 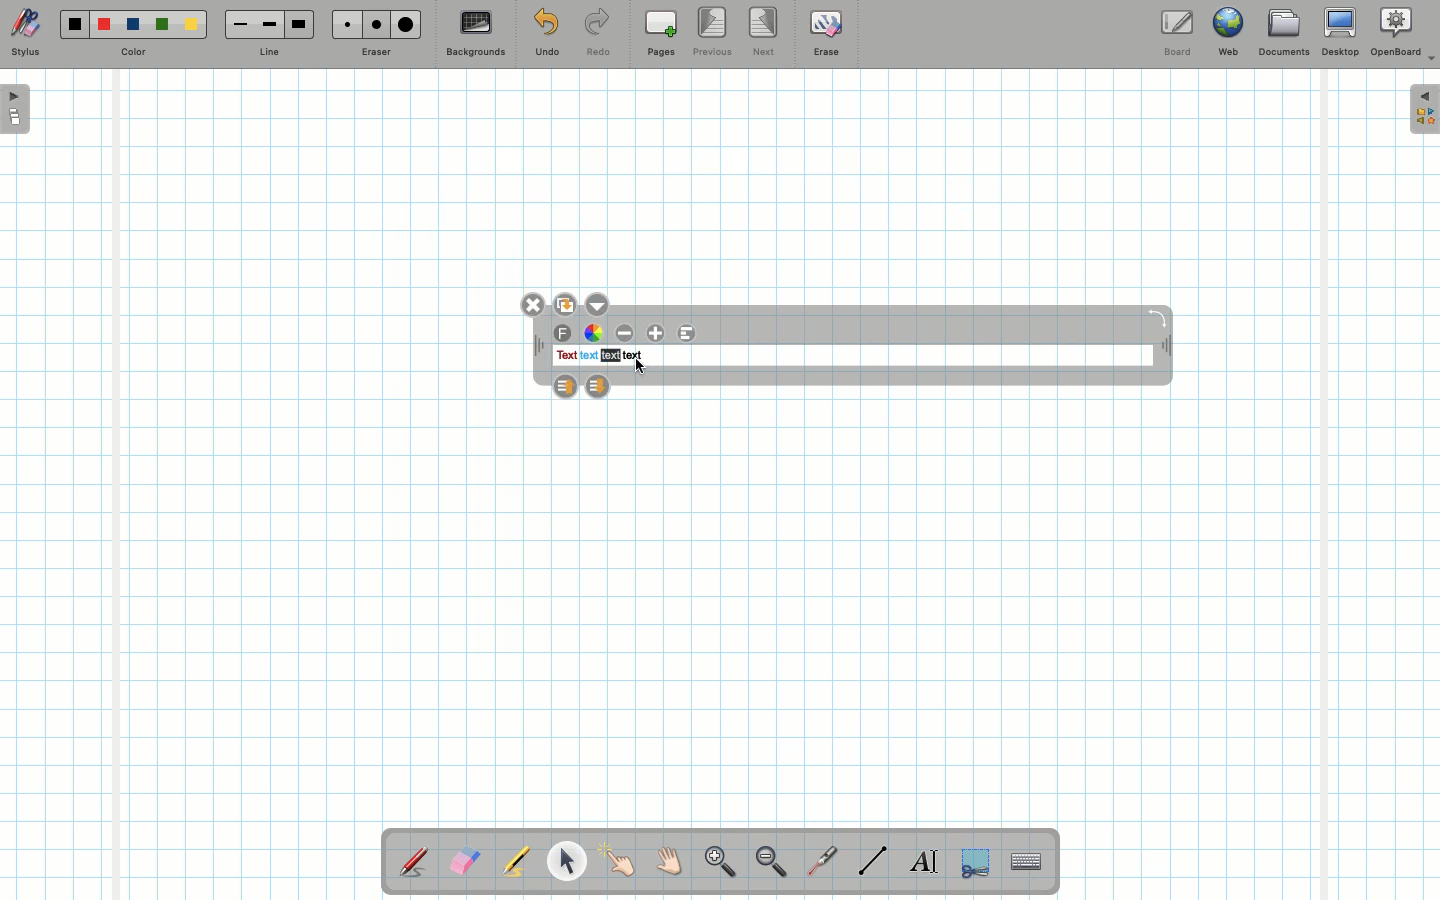 What do you see at coordinates (658, 333) in the screenshot?
I see `Increase font size` at bounding box center [658, 333].